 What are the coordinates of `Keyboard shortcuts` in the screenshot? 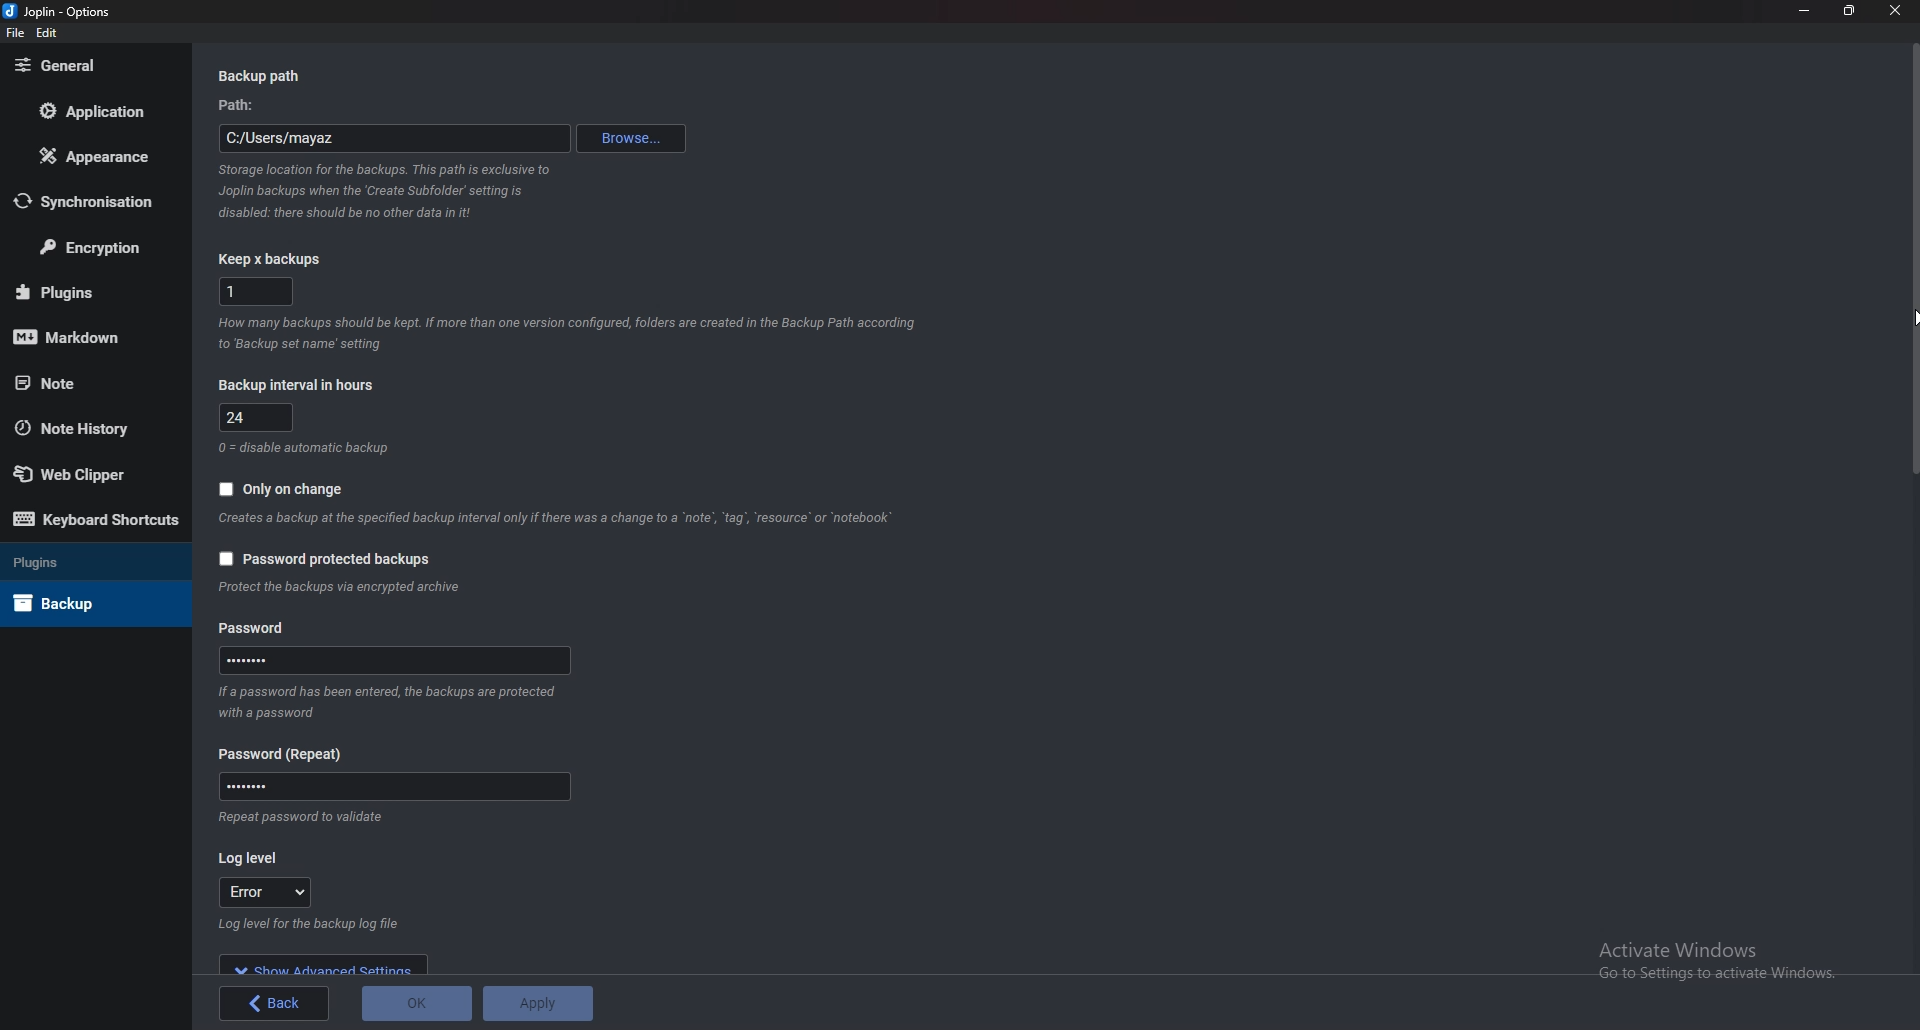 It's located at (96, 518).